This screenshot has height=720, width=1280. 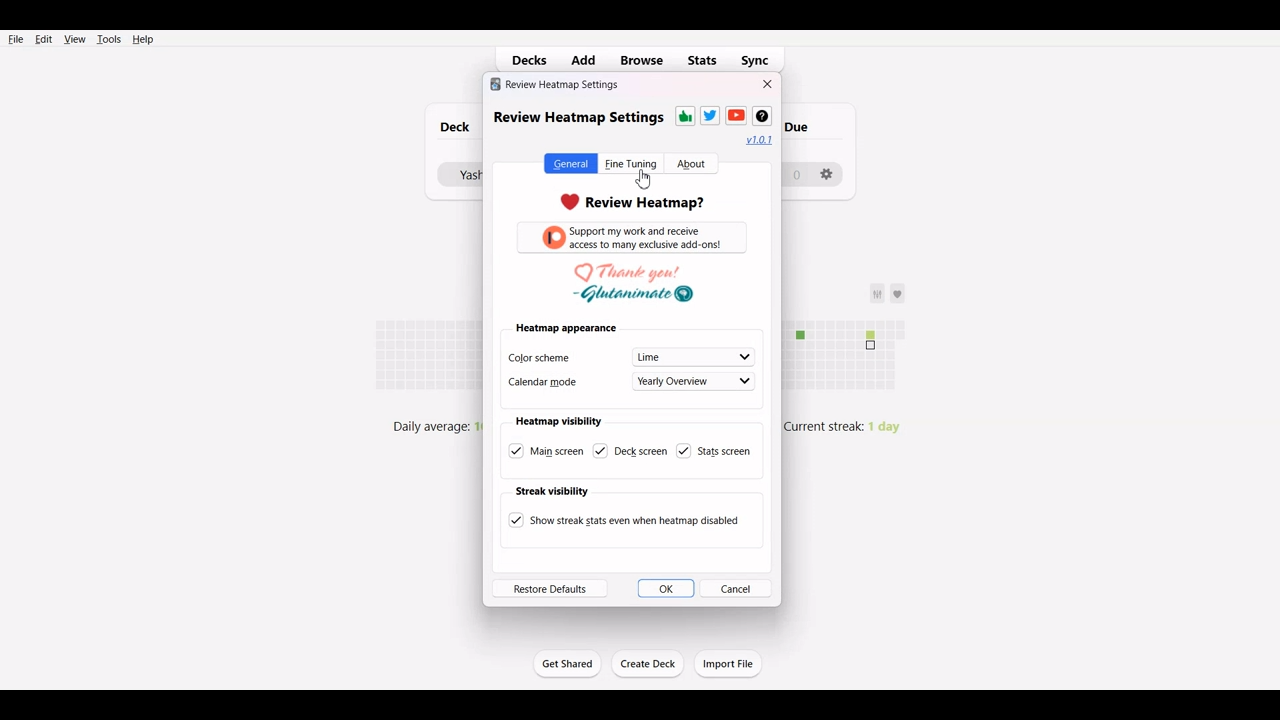 I want to click on Yearly Overview, so click(x=696, y=379).